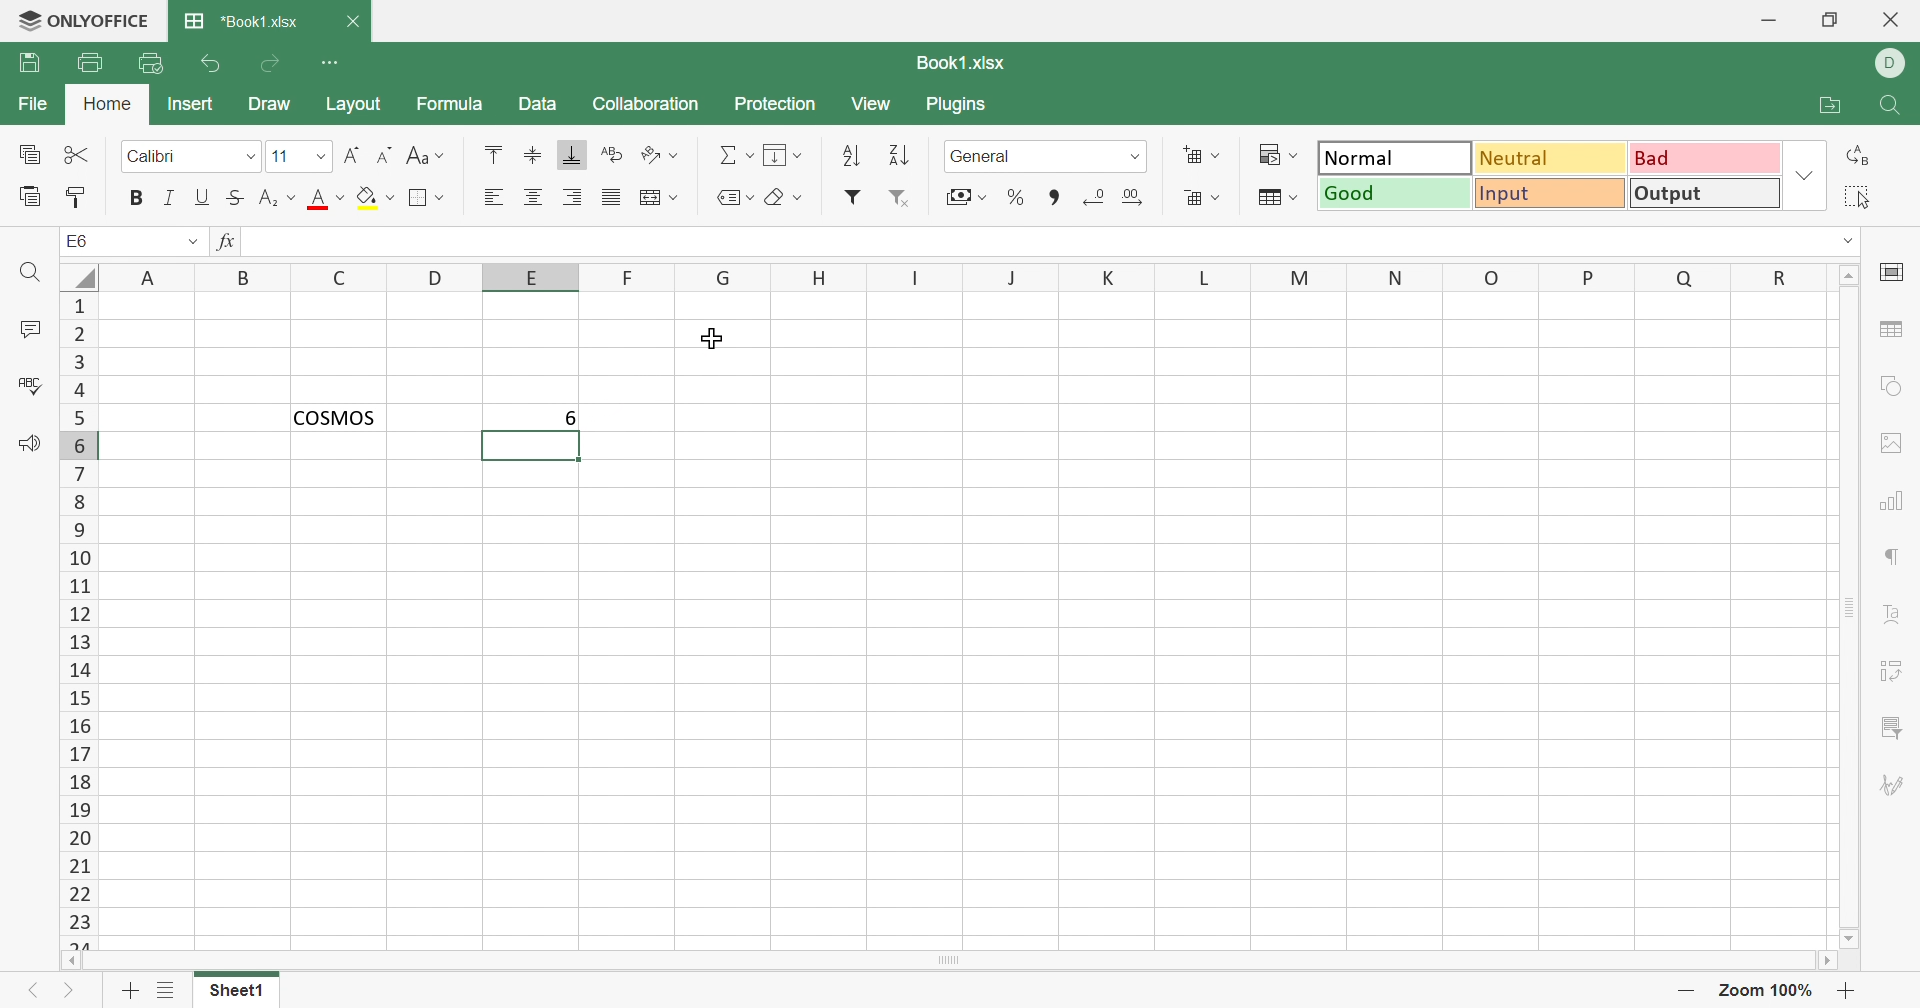 This screenshot has height=1008, width=1920. Describe the element at coordinates (169, 989) in the screenshot. I see `List of sheets` at that location.